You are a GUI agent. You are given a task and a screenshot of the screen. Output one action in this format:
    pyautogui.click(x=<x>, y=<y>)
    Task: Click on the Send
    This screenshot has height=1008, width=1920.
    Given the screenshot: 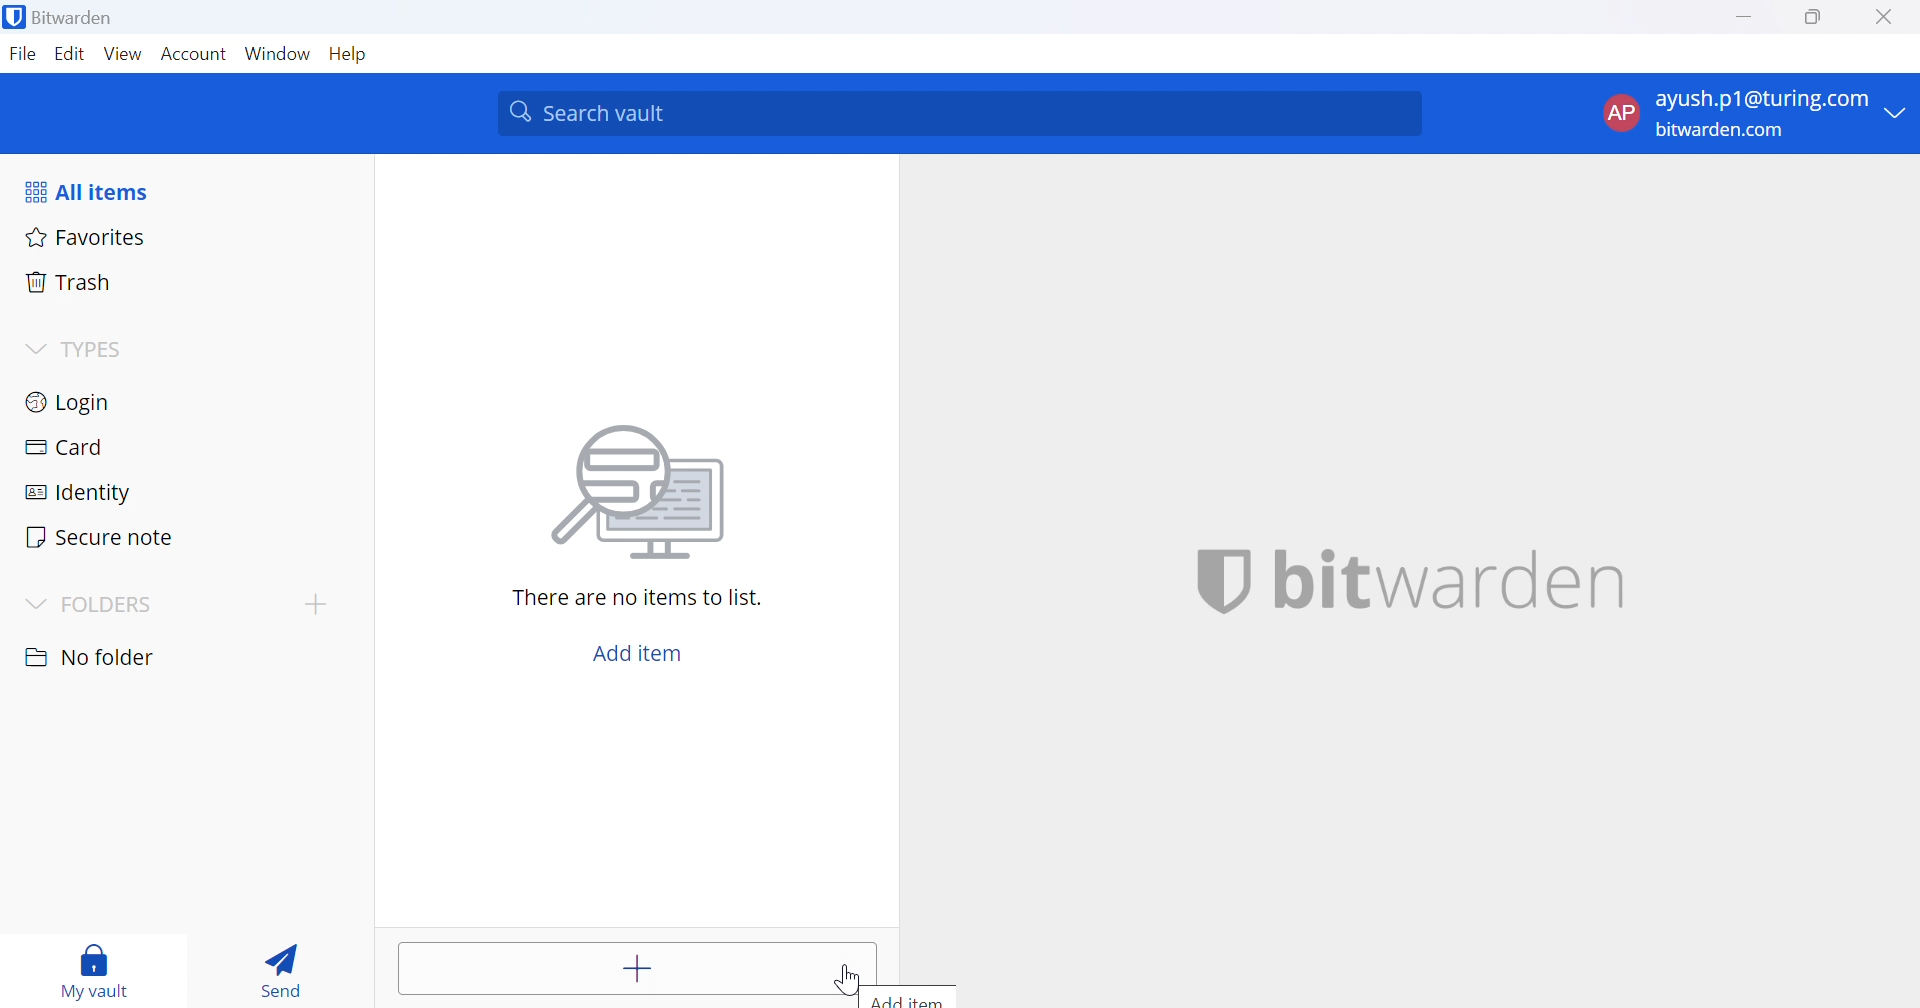 What is the action you would take?
    pyautogui.click(x=285, y=965)
    